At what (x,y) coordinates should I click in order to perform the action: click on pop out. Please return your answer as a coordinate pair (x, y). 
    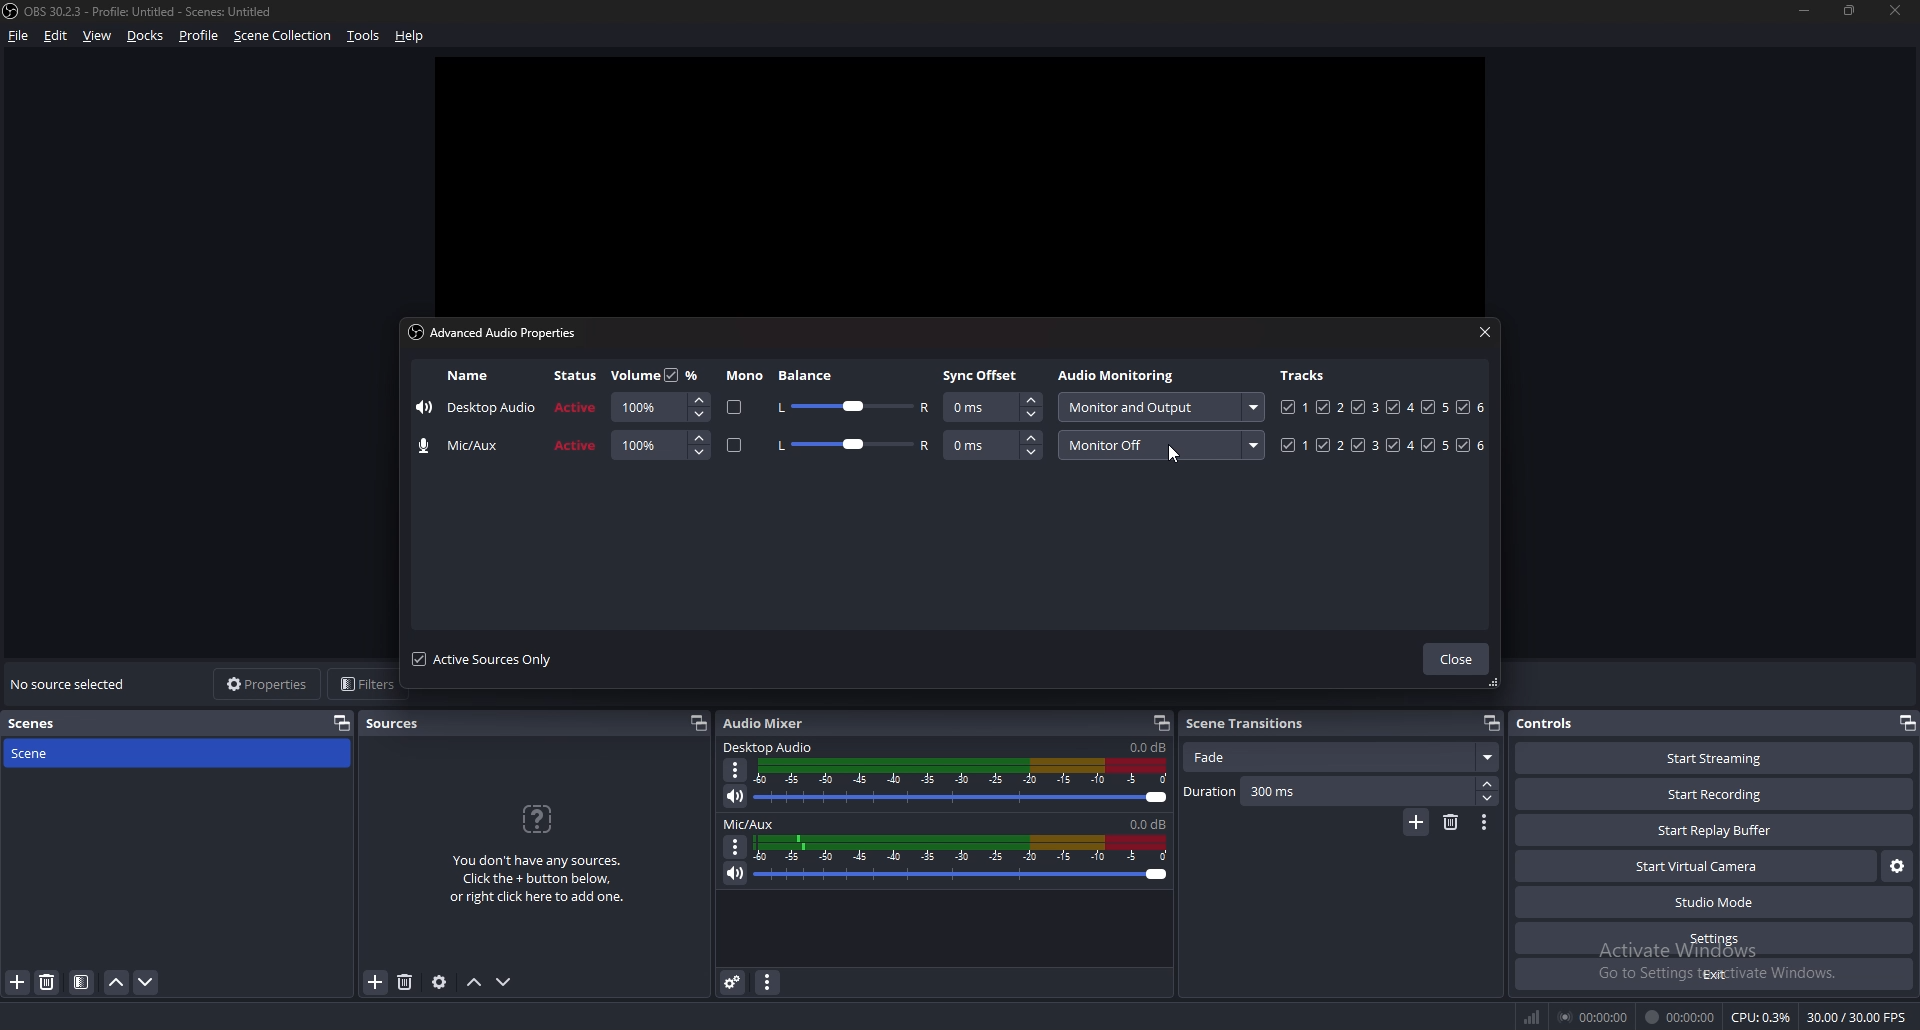
    Looking at the image, I should click on (341, 723).